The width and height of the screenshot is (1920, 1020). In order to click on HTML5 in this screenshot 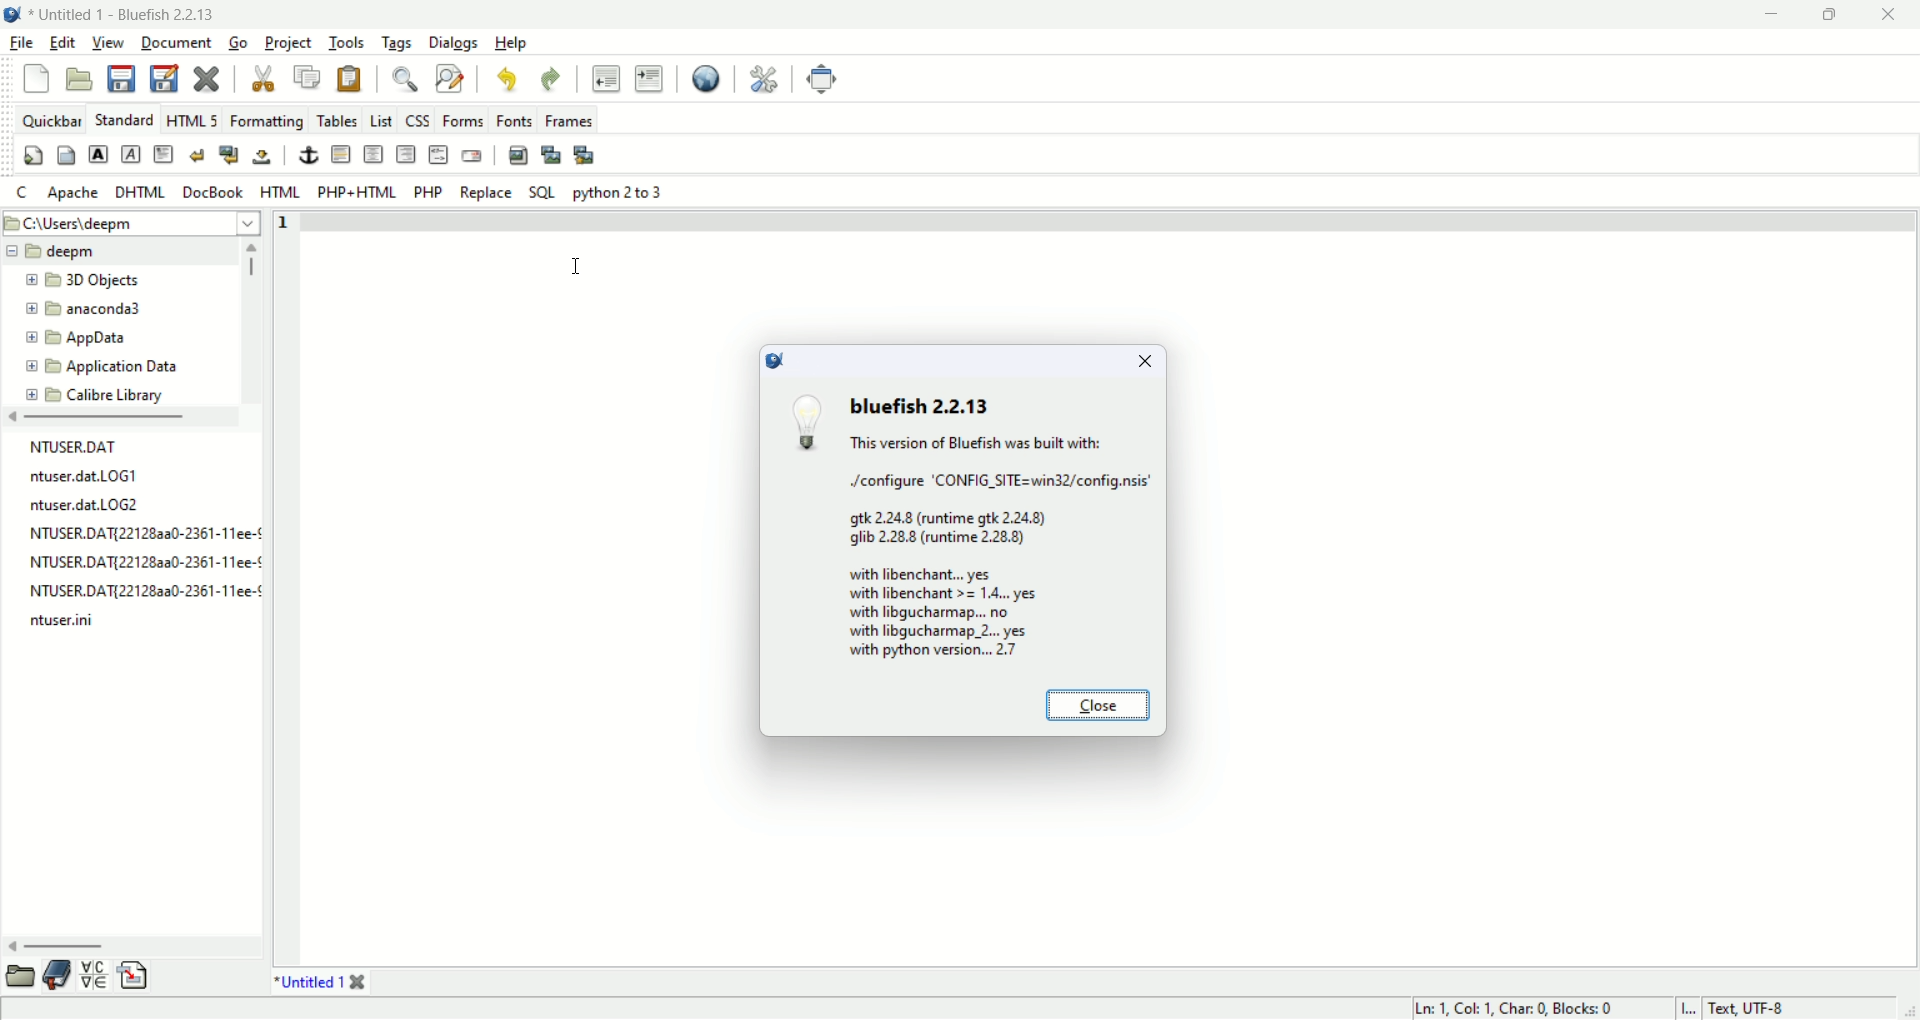, I will do `click(191, 120)`.